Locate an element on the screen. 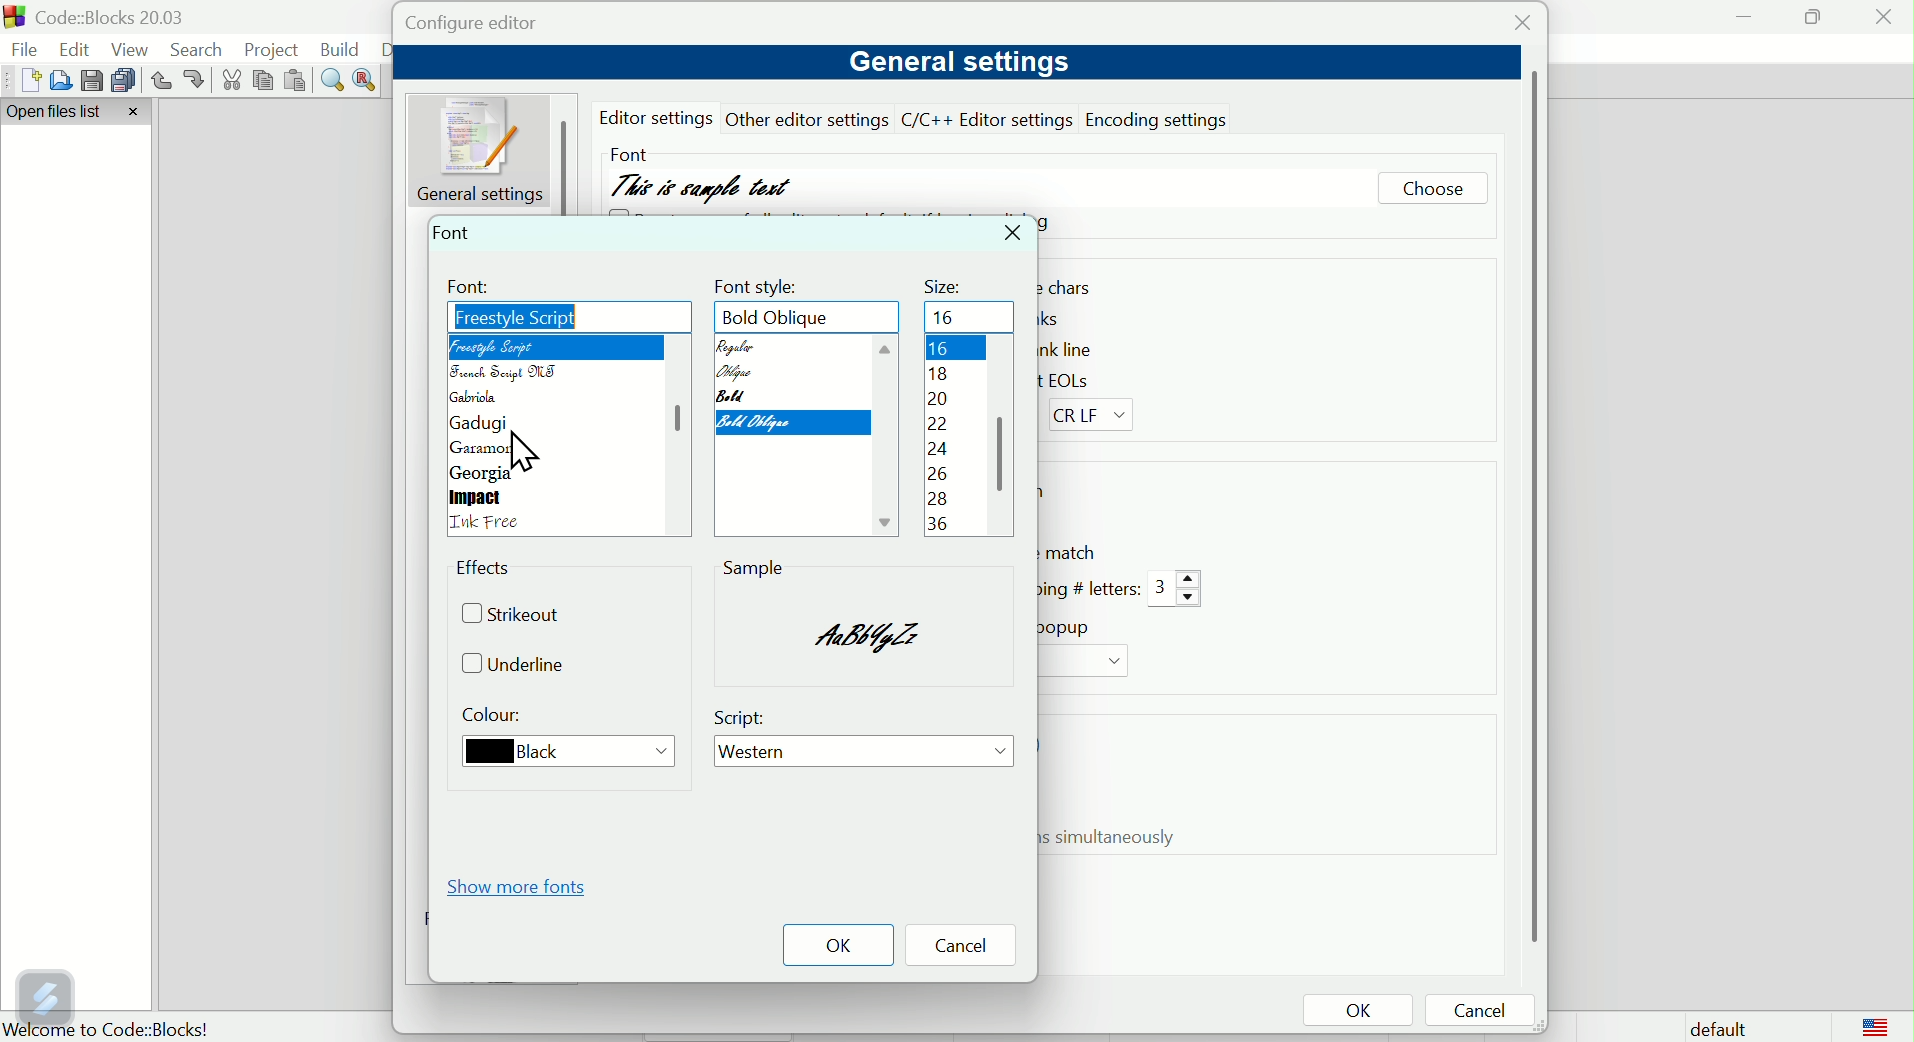 The width and height of the screenshot is (1914, 1042). Default is located at coordinates (1714, 1026).